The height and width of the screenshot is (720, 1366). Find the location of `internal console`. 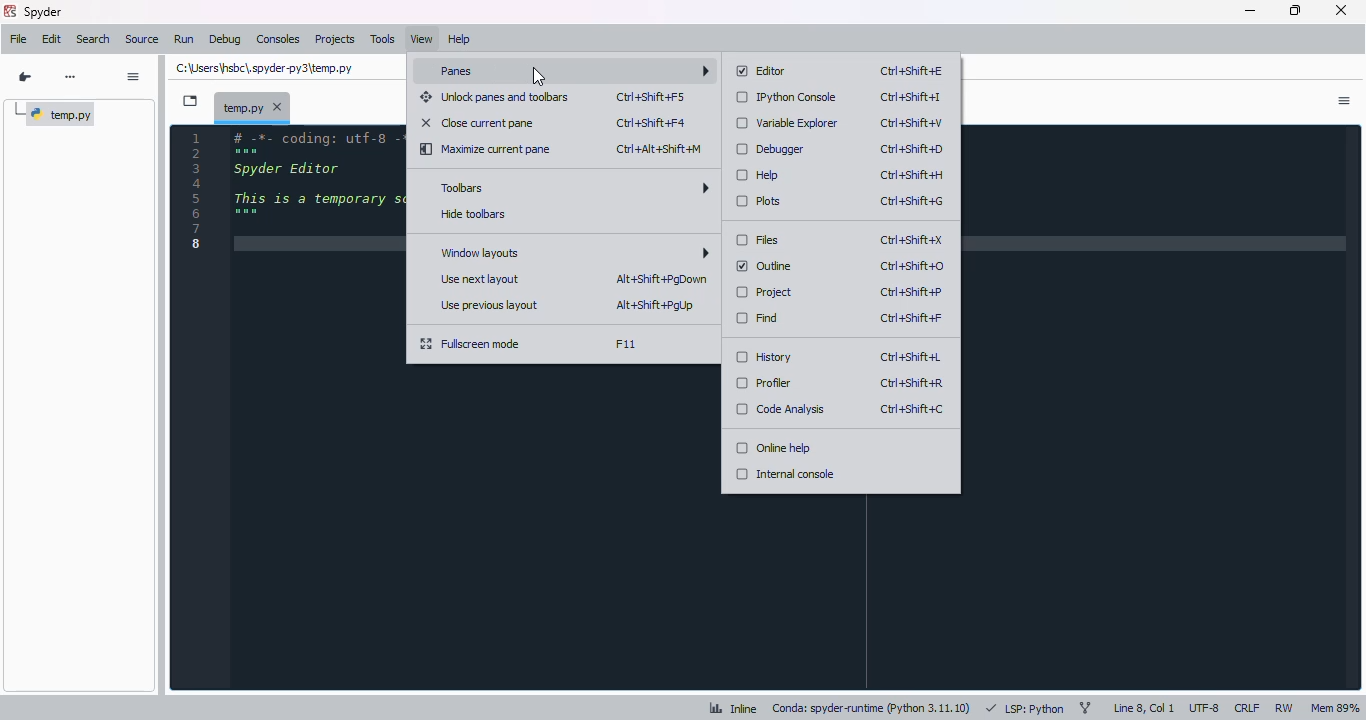

internal console is located at coordinates (785, 474).